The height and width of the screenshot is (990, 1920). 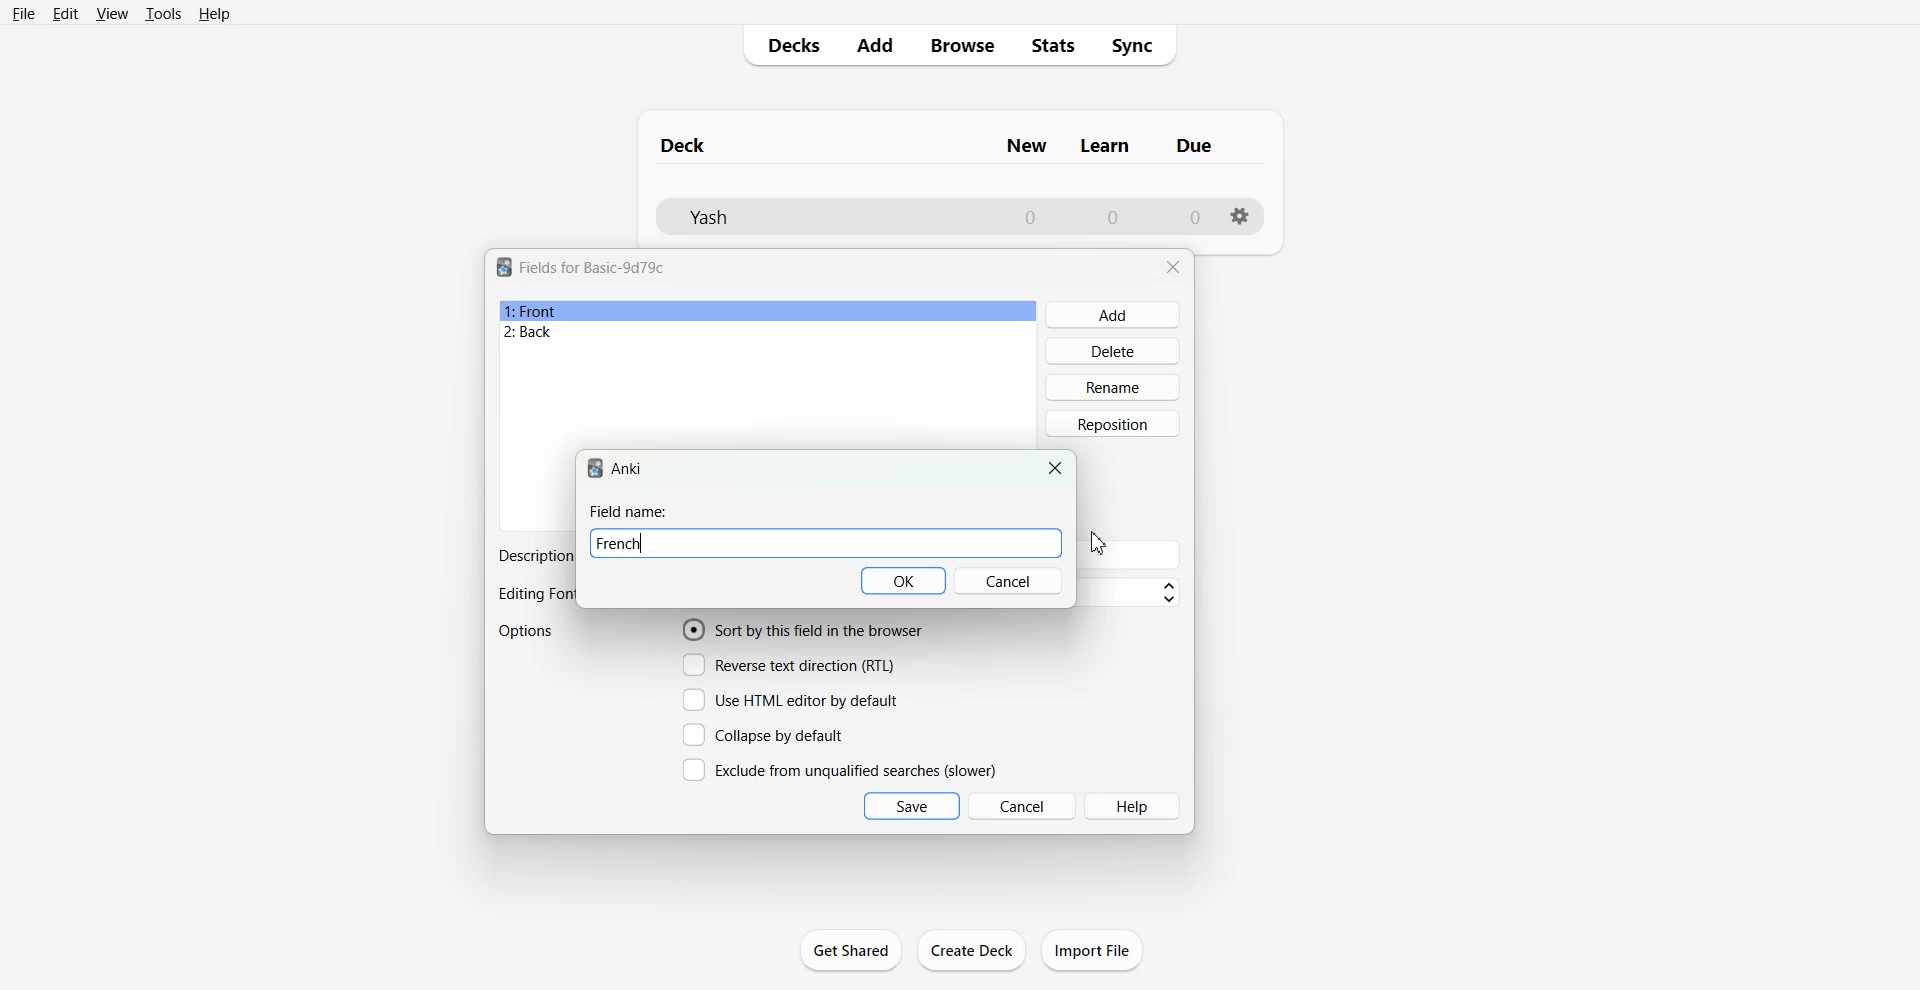 I want to click on Software logo, so click(x=504, y=267).